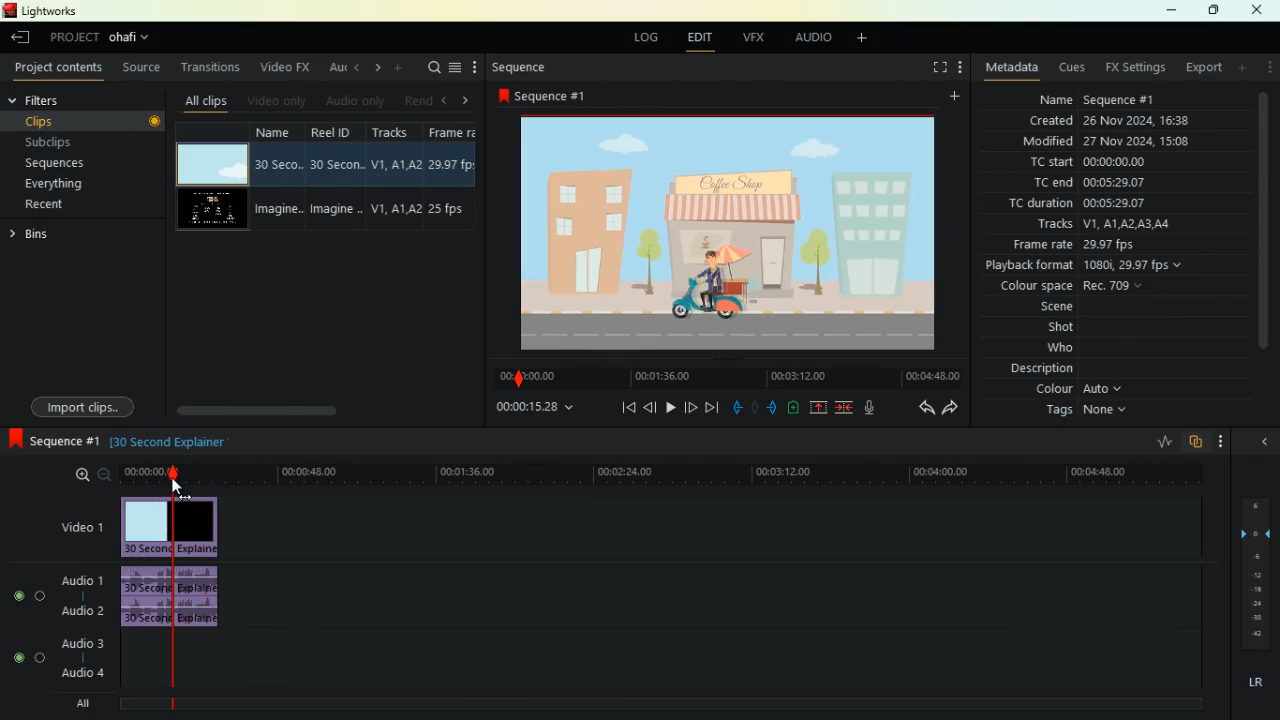  Describe the element at coordinates (1042, 202) in the screenshot. I see `tc duration` at that location.